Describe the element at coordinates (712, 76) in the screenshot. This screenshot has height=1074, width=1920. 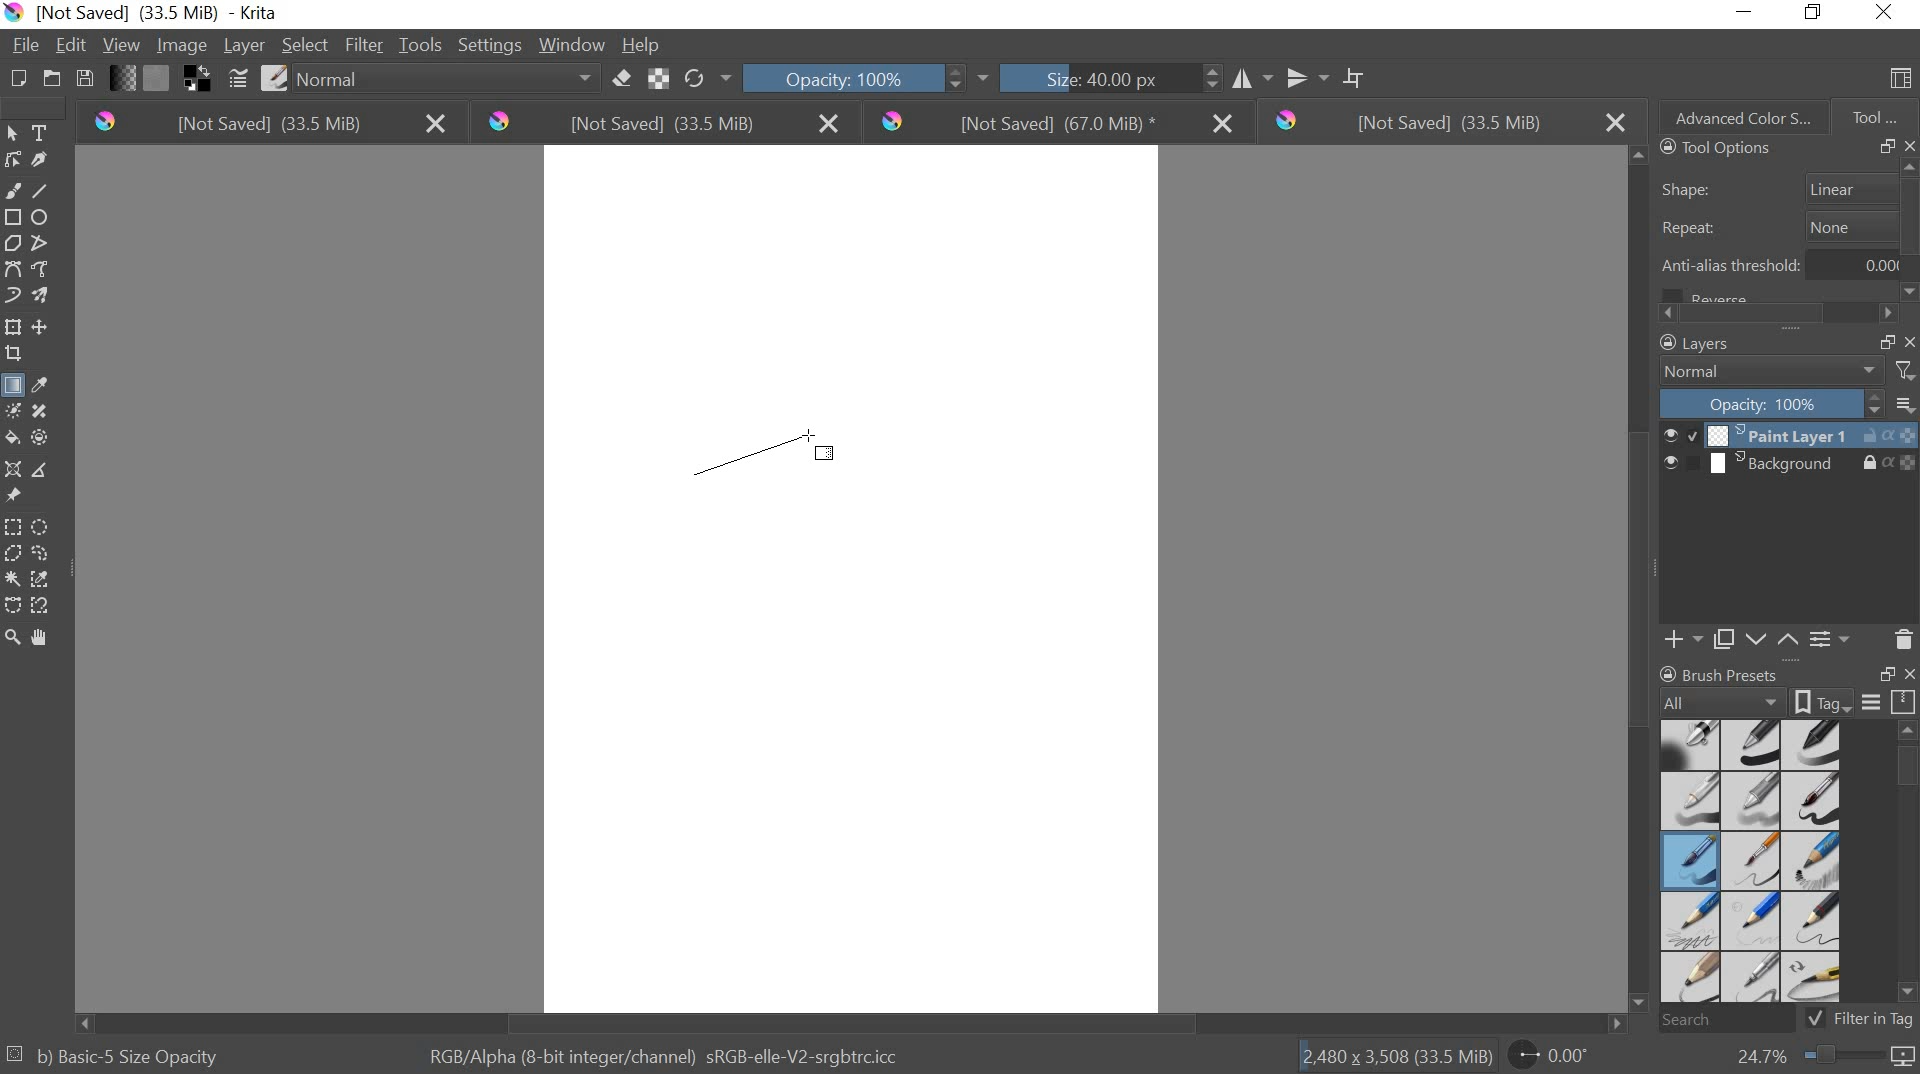
I see `RELOAD ORIGINAL PRESET` at that location.